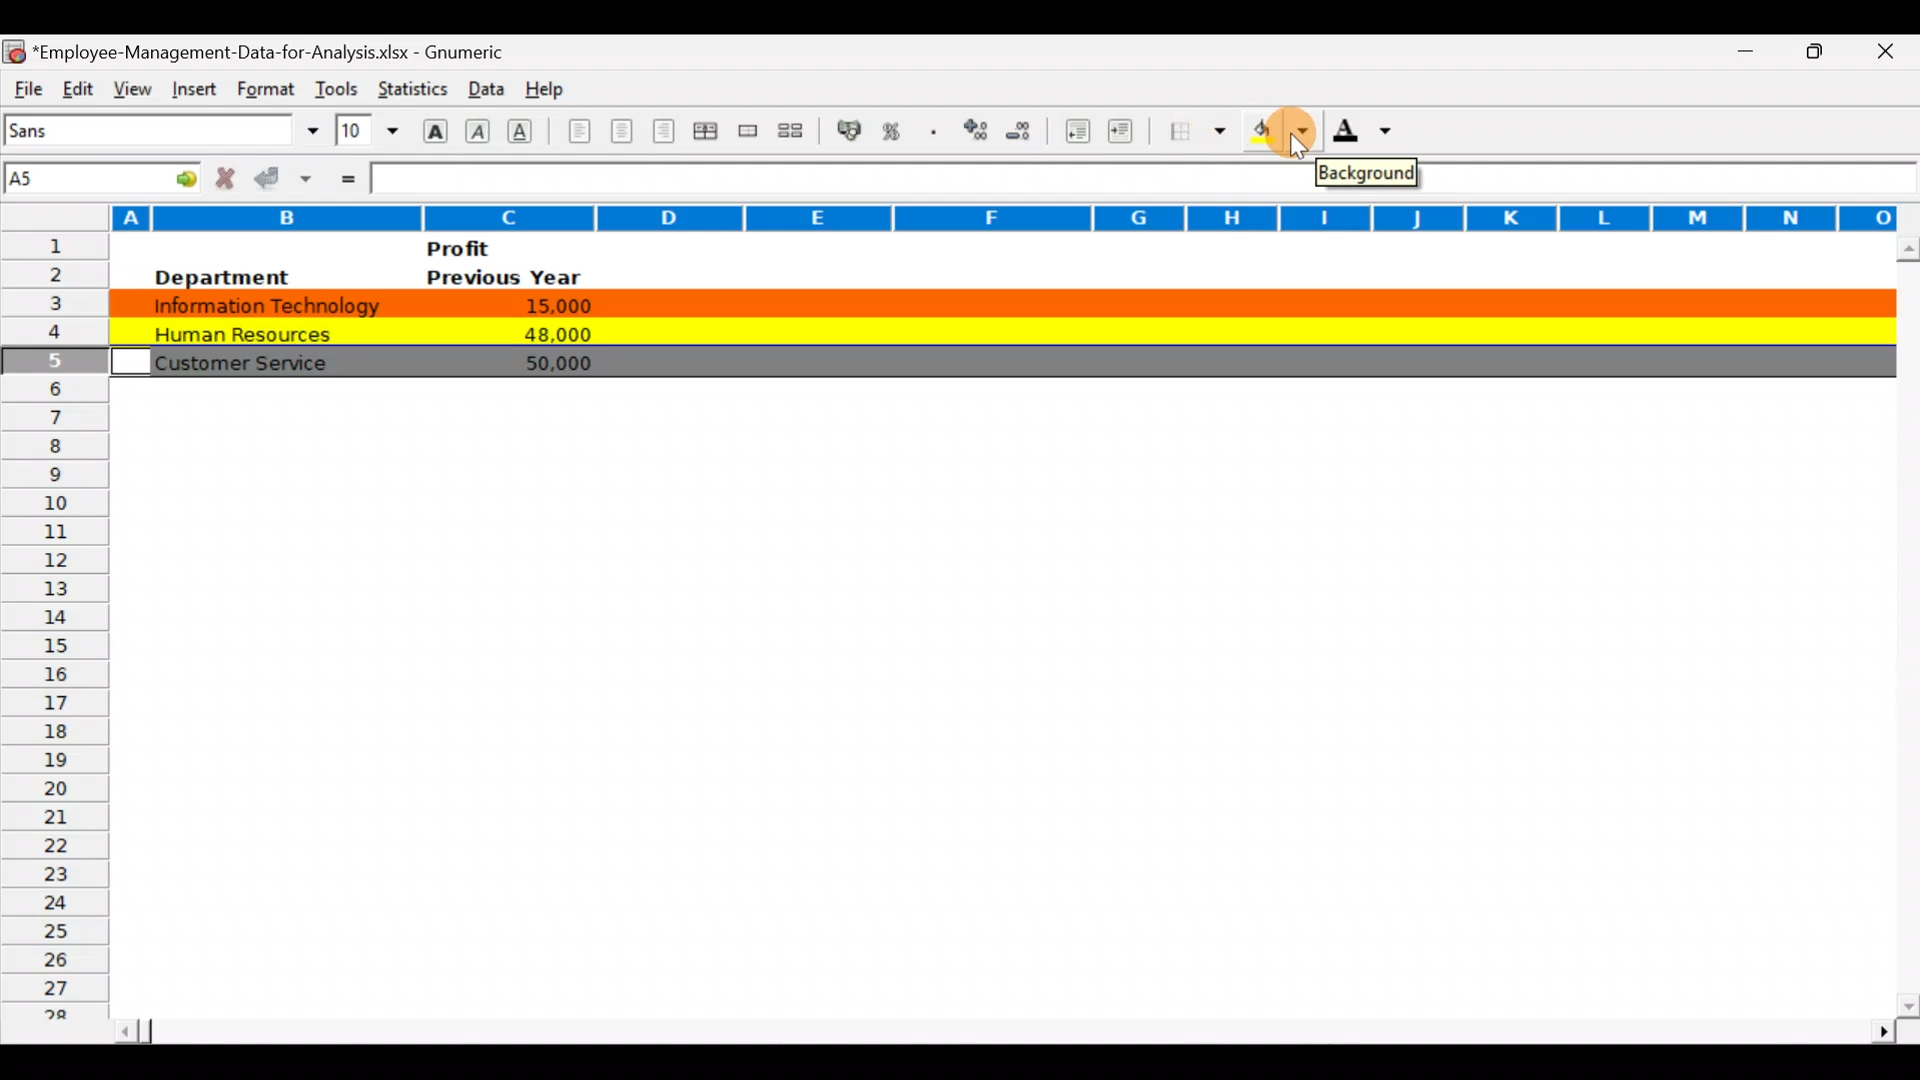 This screenshot has height=1080, width=1920. I want to click on Previous year, so click(504, 275).